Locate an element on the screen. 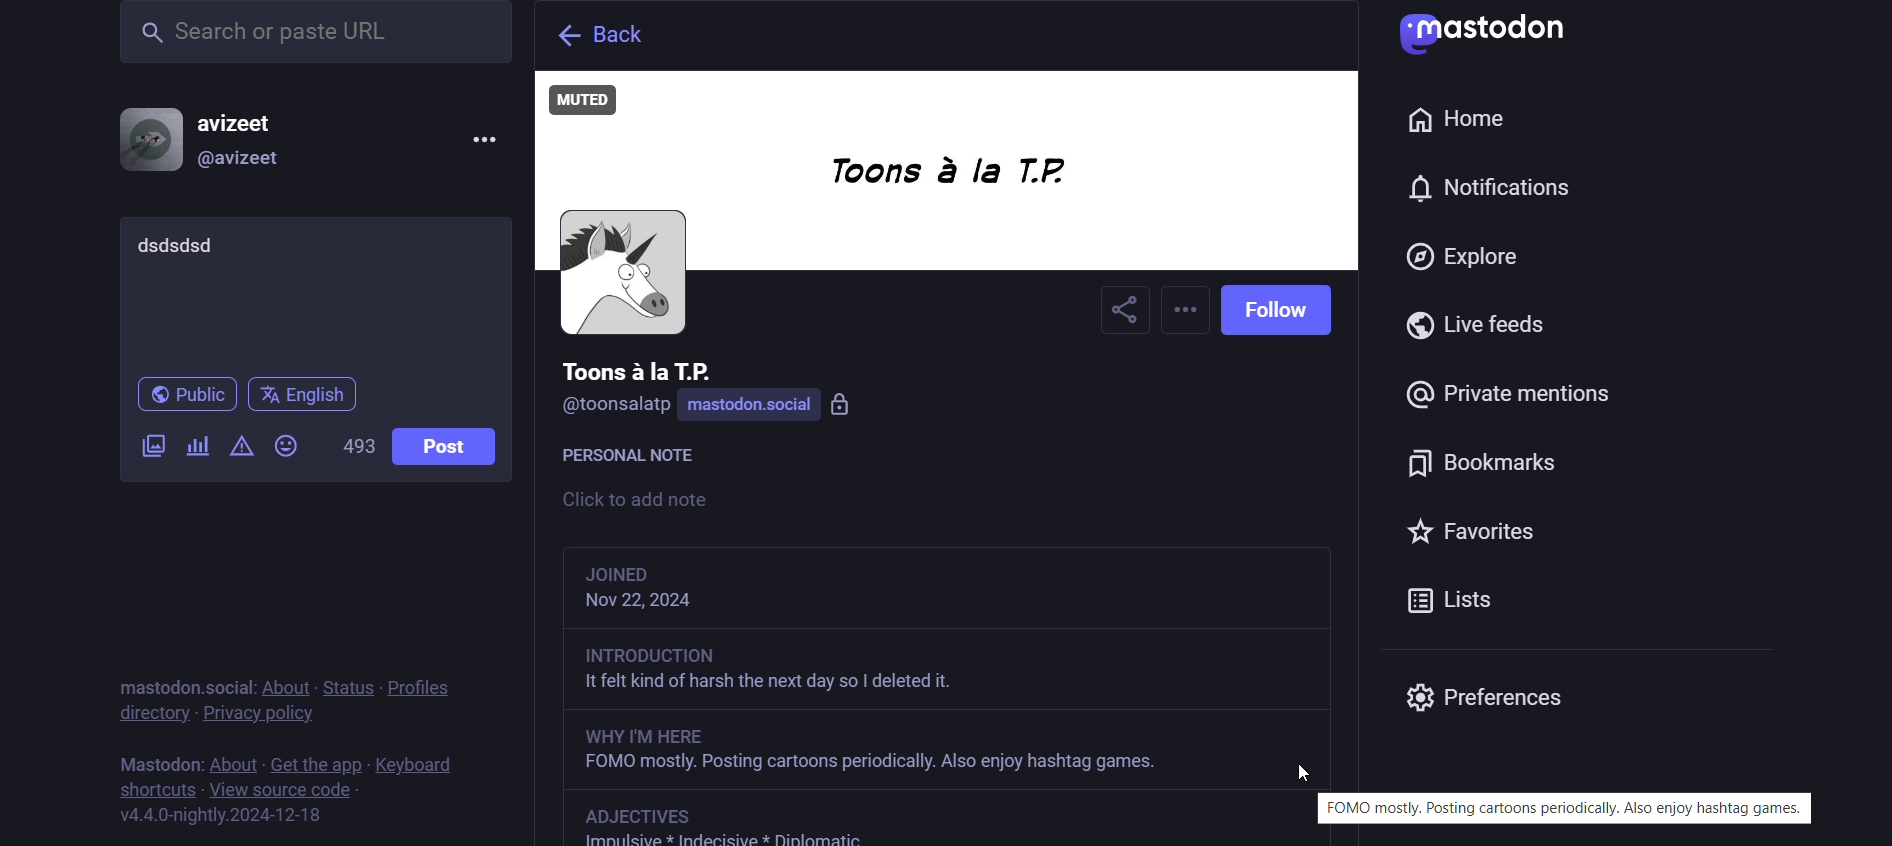 This screenshot has height=846, width=1892. public is located at coordinates (180, 398).